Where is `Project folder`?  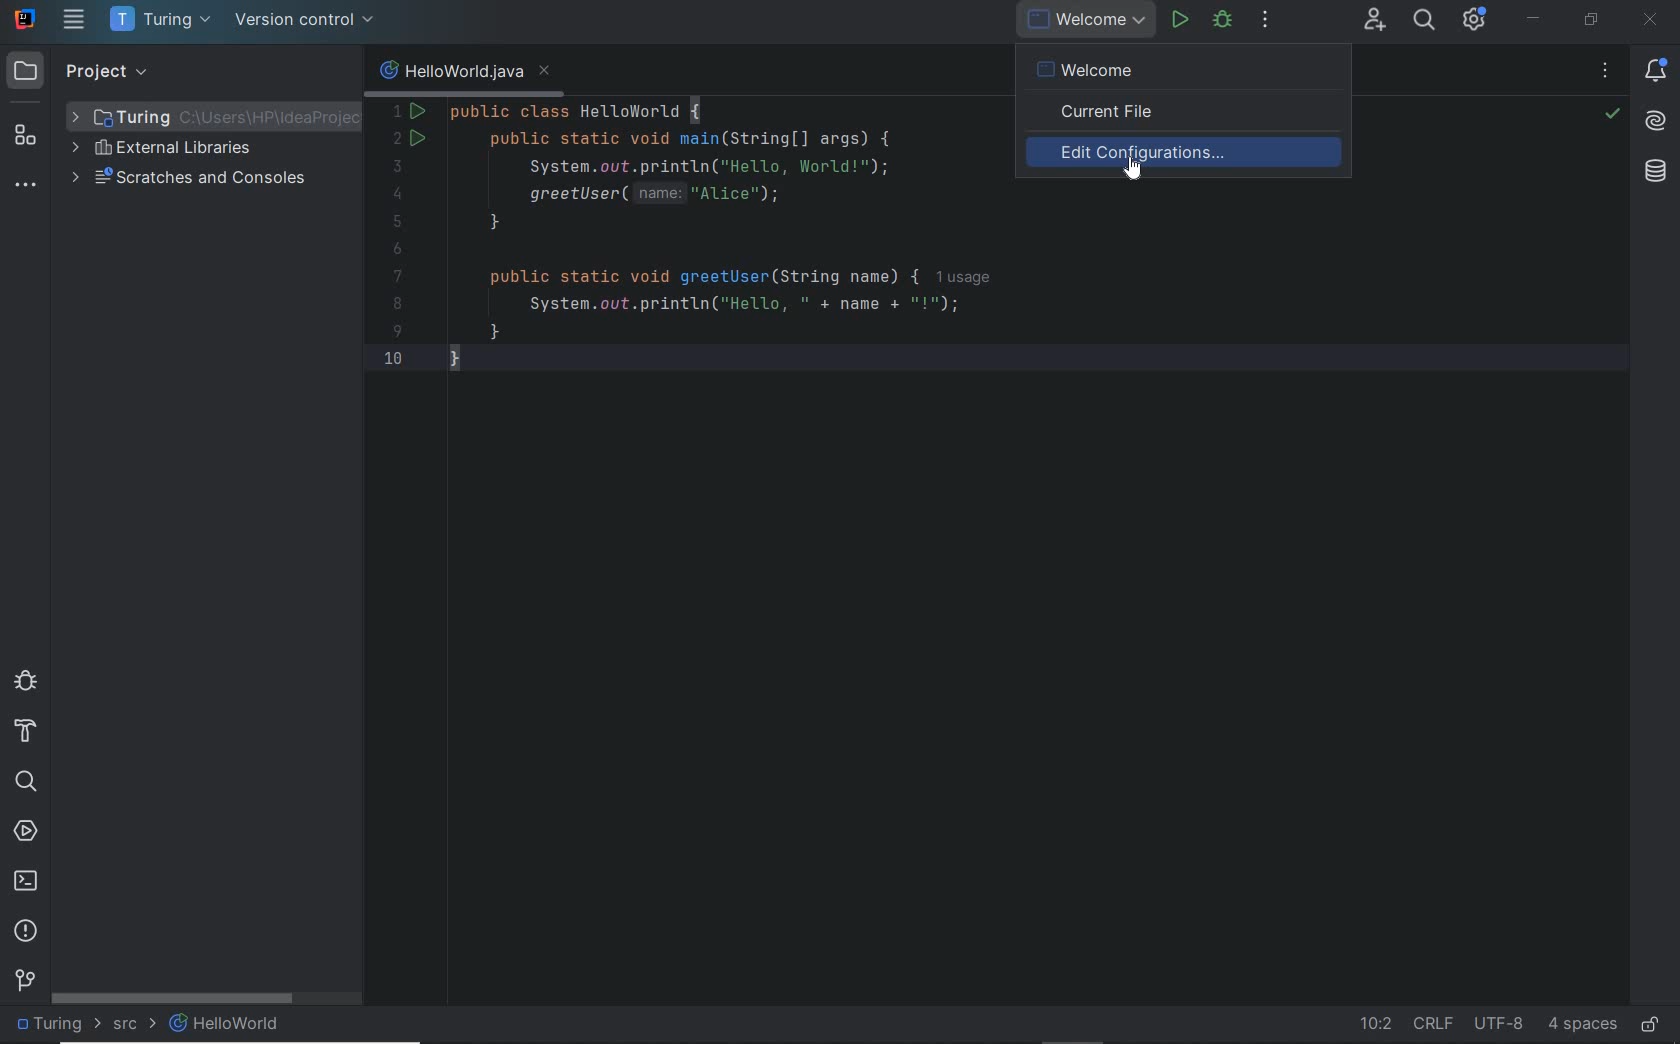 Project folder is located at coordinates (196, 116).